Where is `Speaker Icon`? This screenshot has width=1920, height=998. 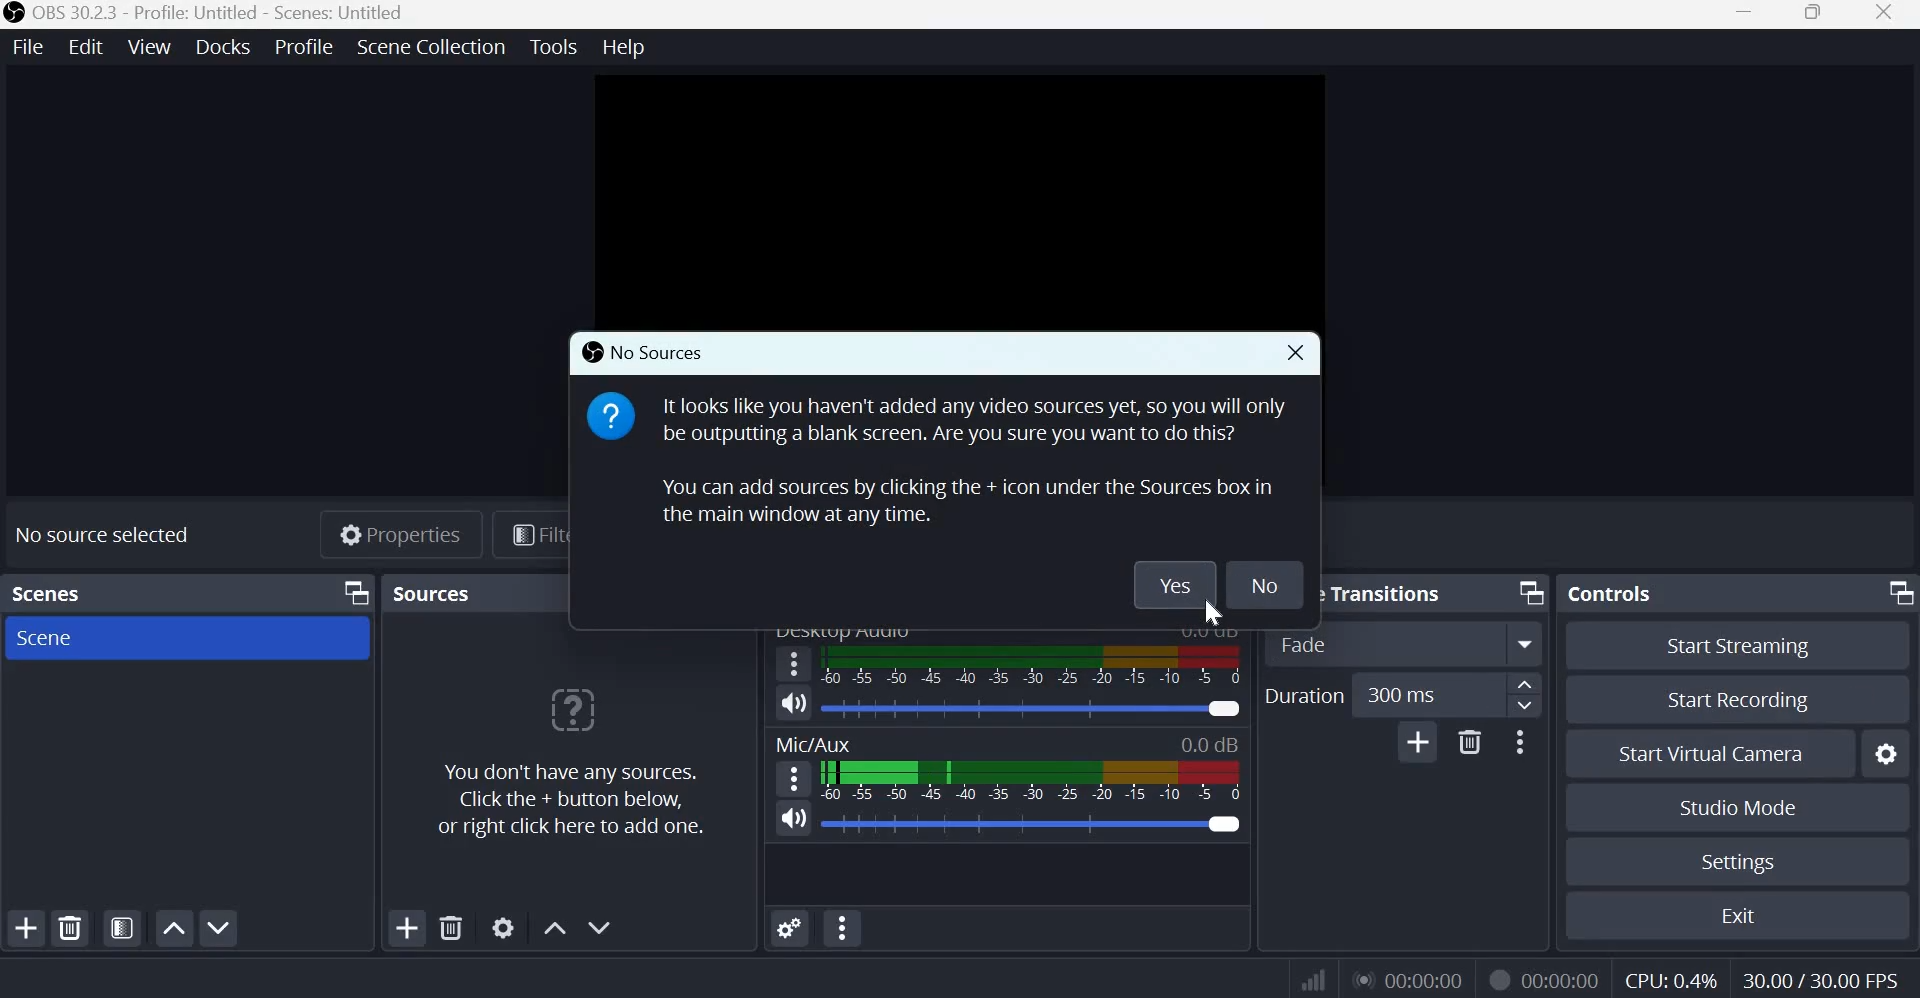 Speaker Icon is located at coordinates (794, 702).